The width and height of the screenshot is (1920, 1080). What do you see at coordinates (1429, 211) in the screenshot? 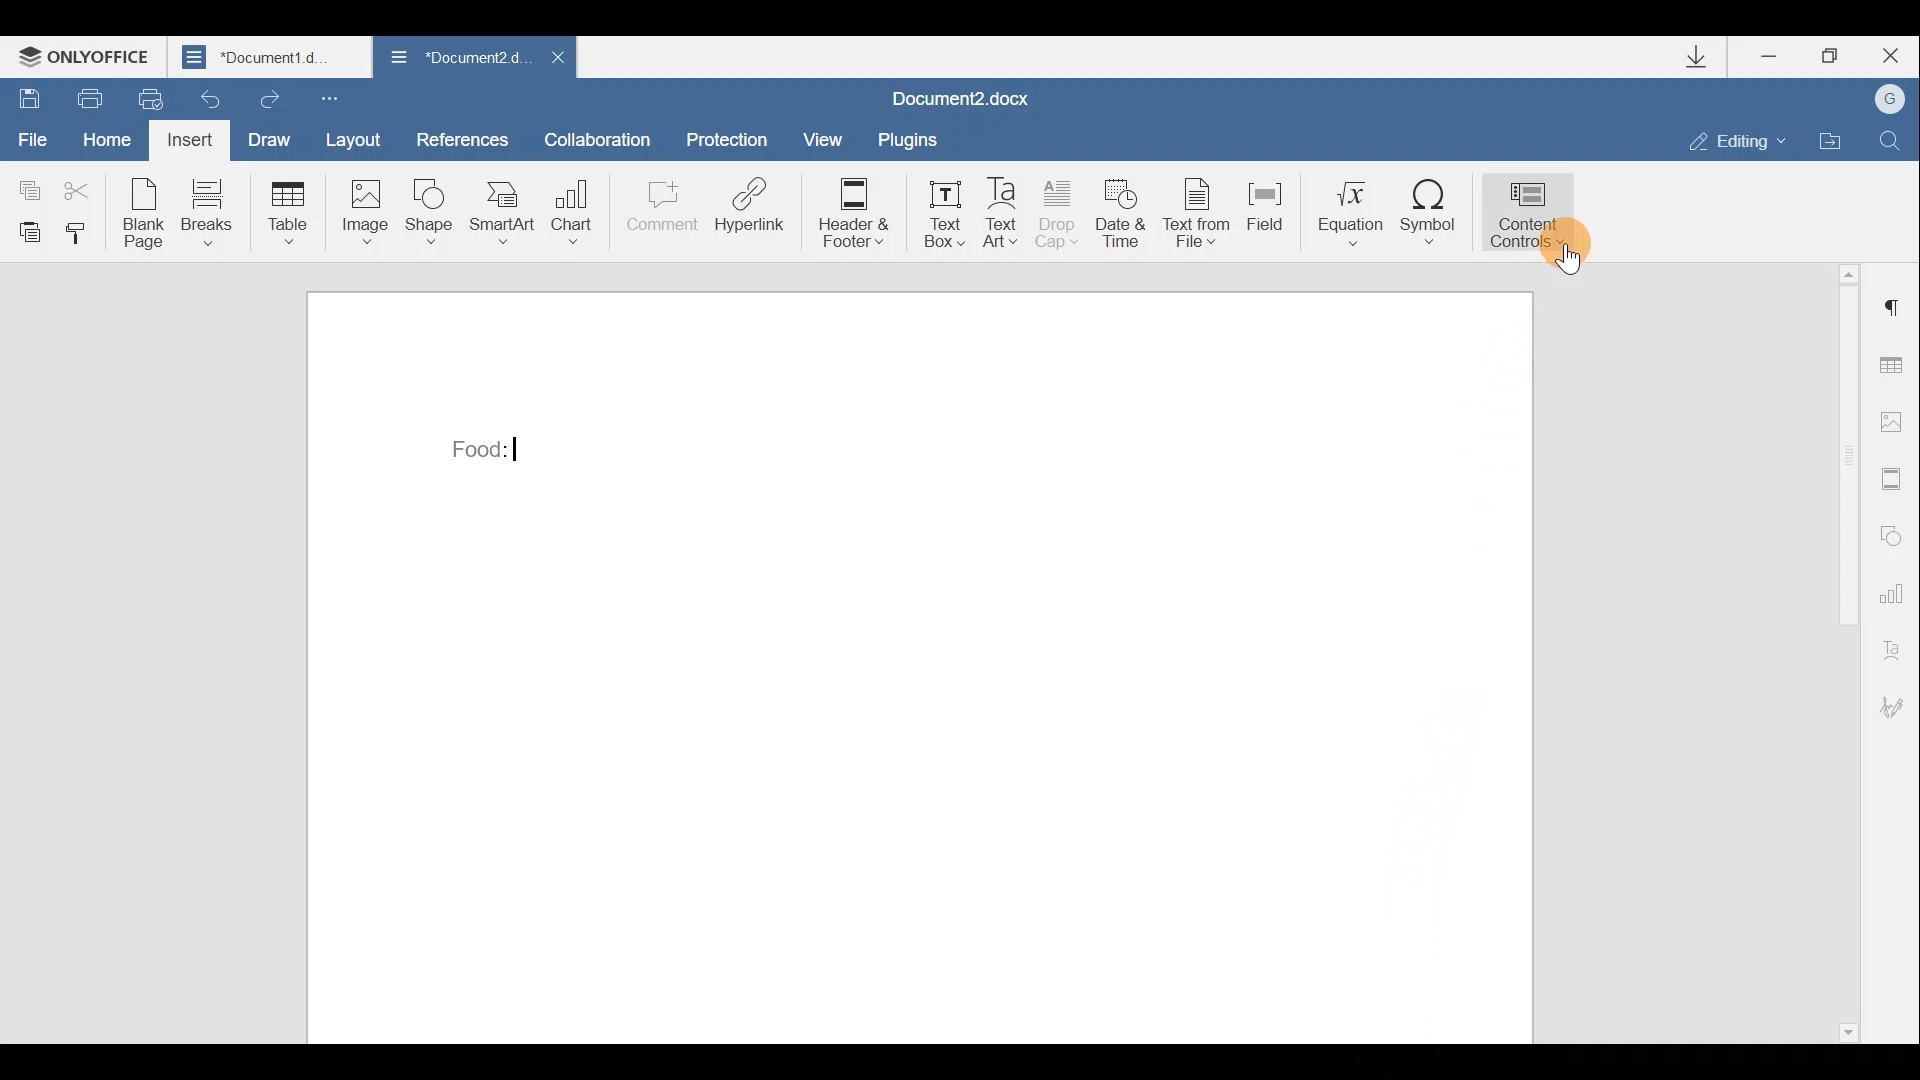
I see `Symbol` at bounding box center [1429, 211].